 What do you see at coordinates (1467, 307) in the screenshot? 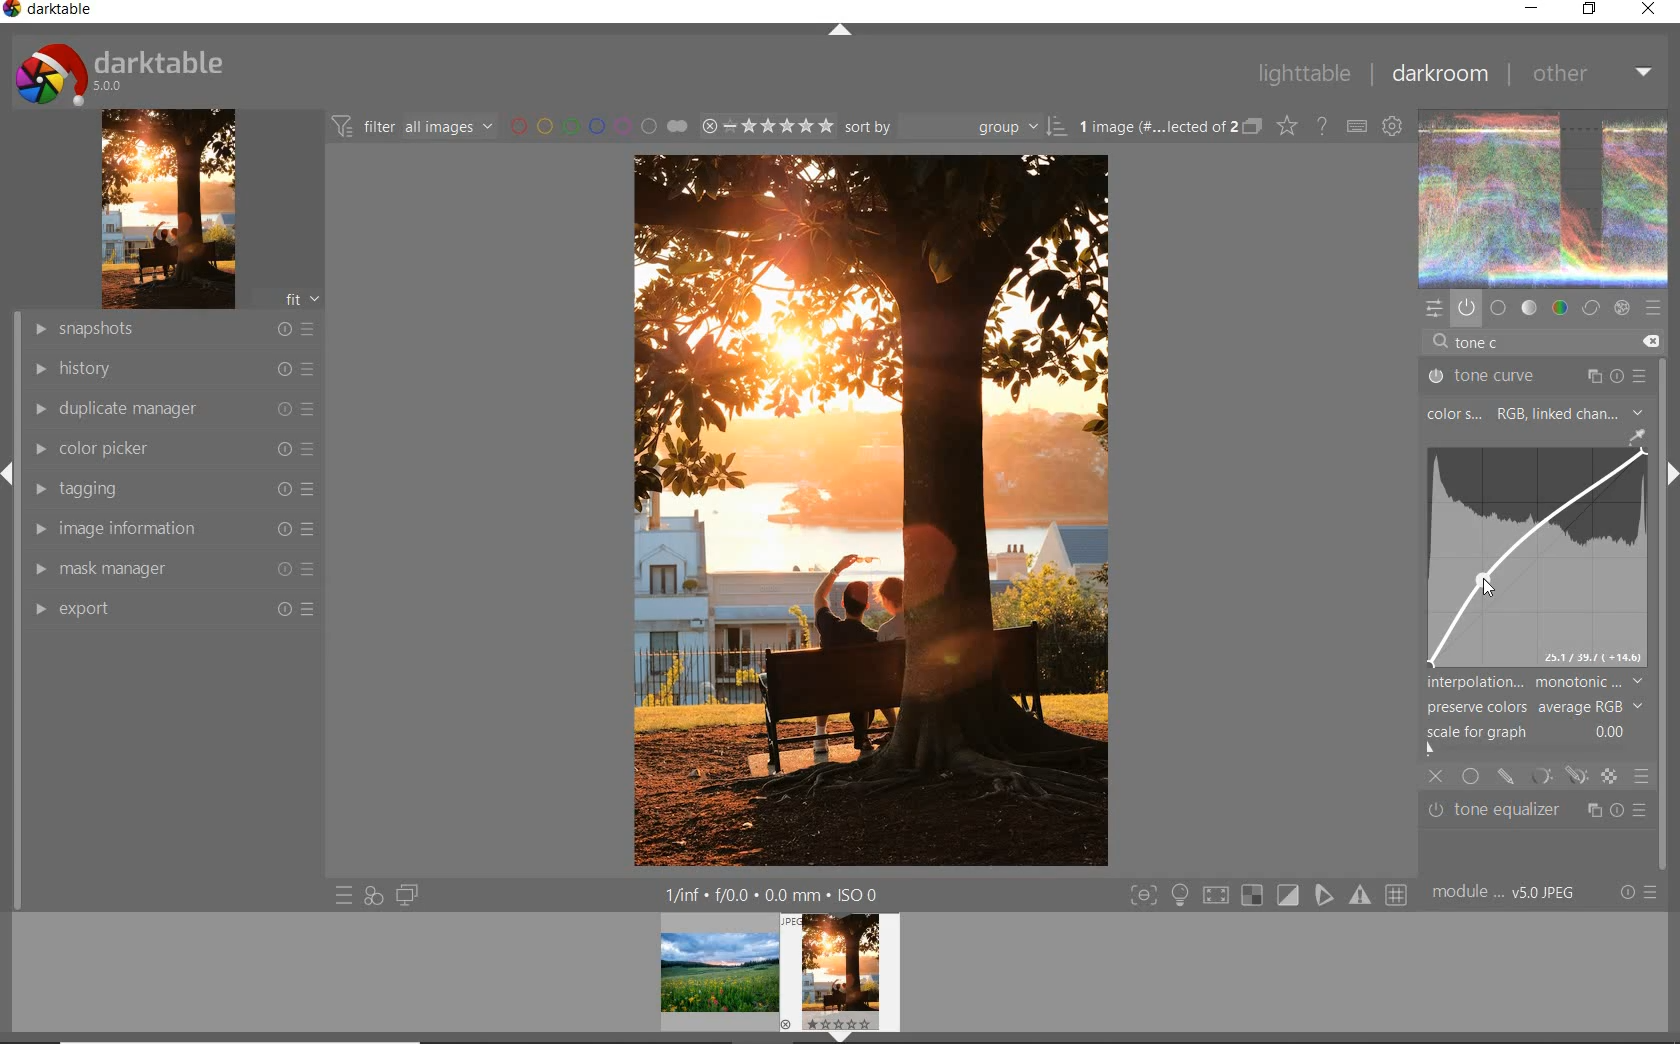
I see `show only active modules` at bounding box center [1467, 307].